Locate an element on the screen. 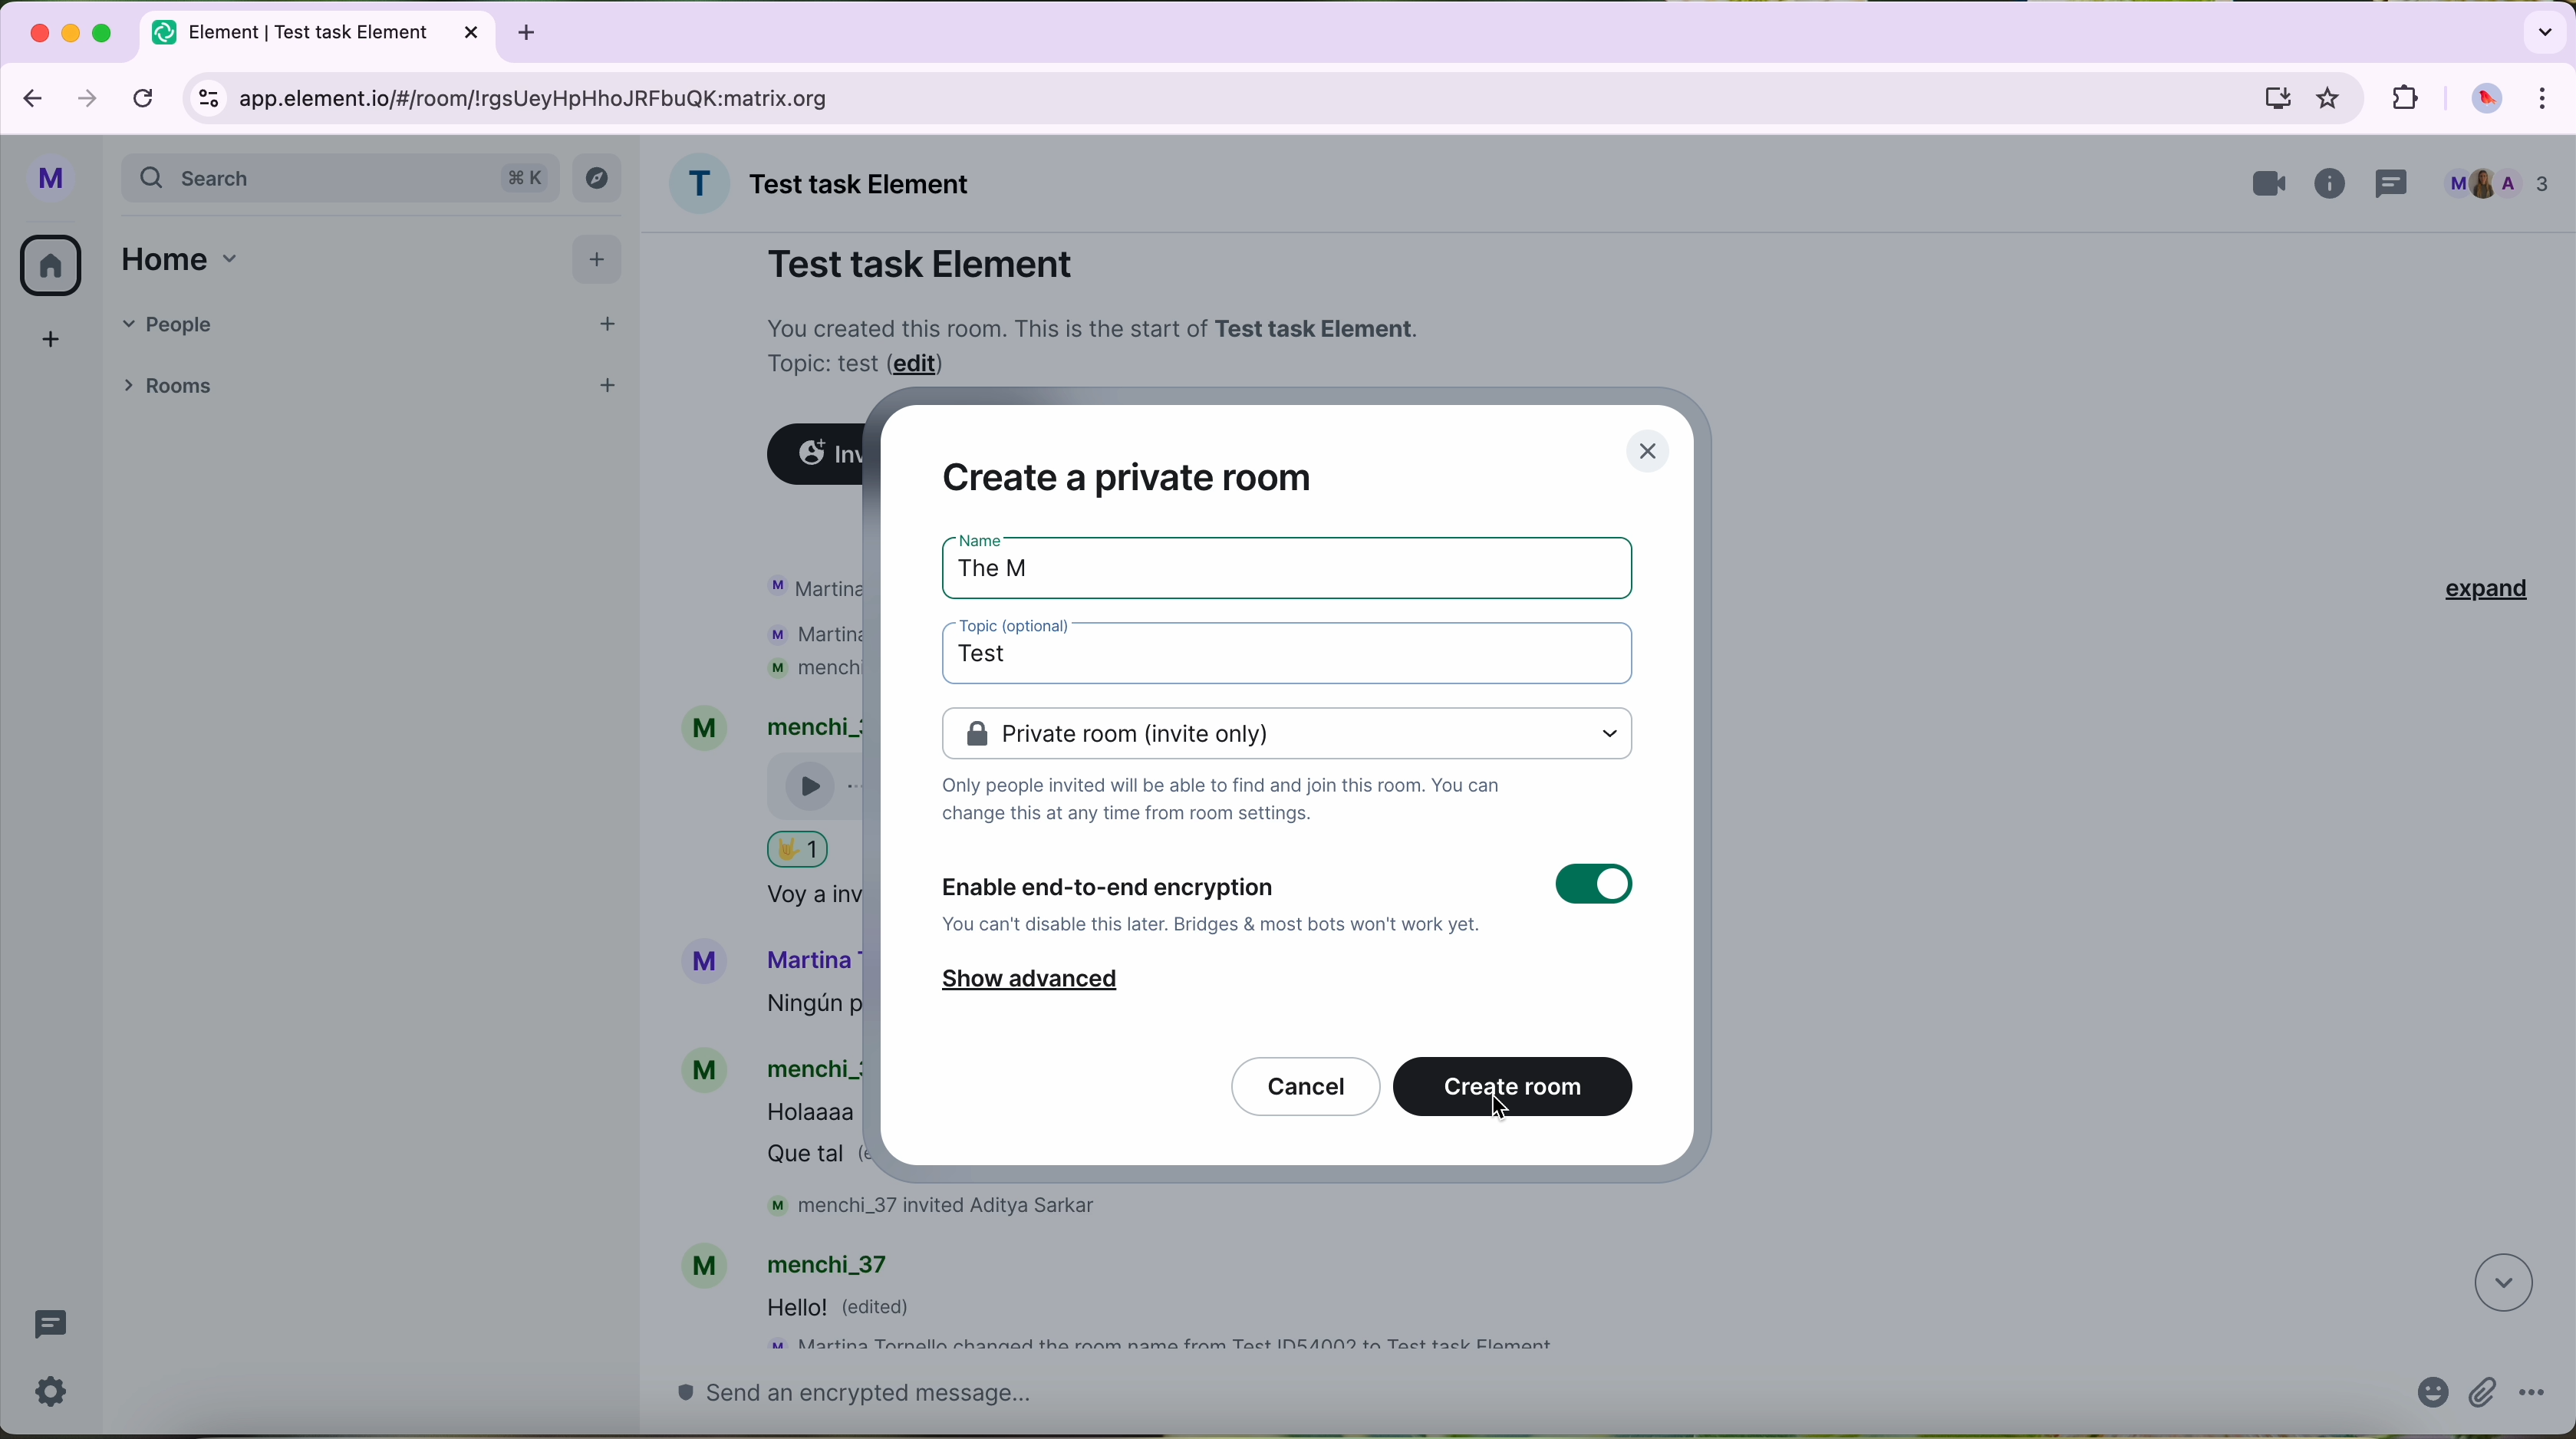  toggle button is located at coordinates (1593, 886).